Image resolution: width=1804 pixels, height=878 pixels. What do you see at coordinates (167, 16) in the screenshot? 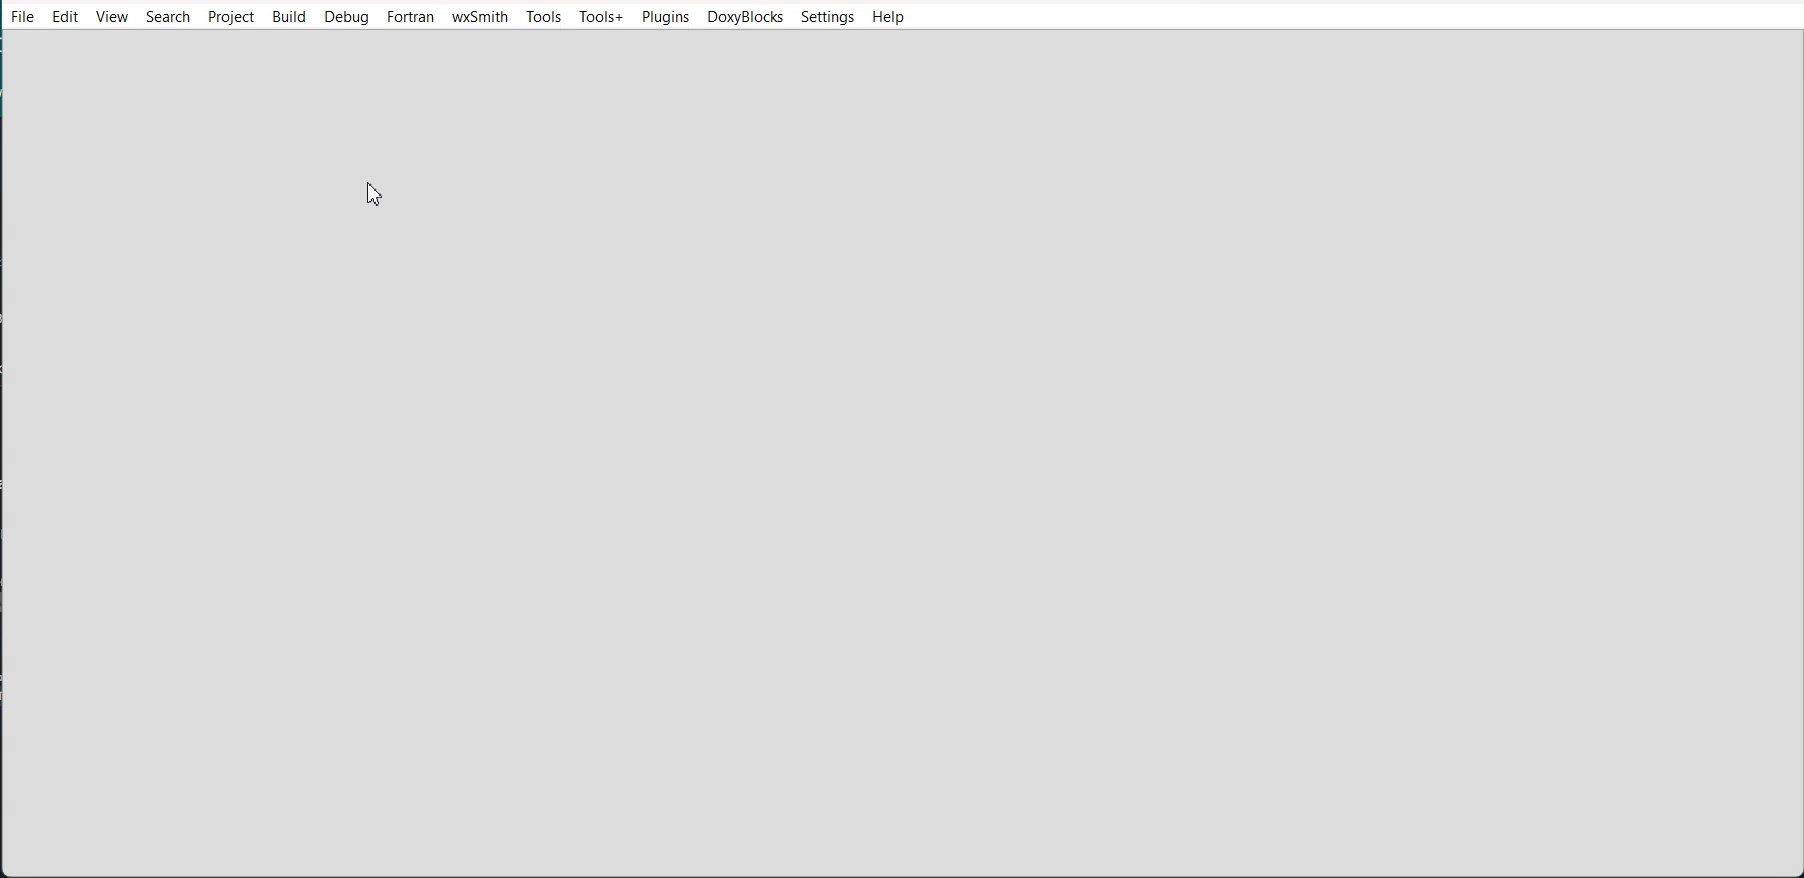
I see `Search` at bounding box center [167, 16].